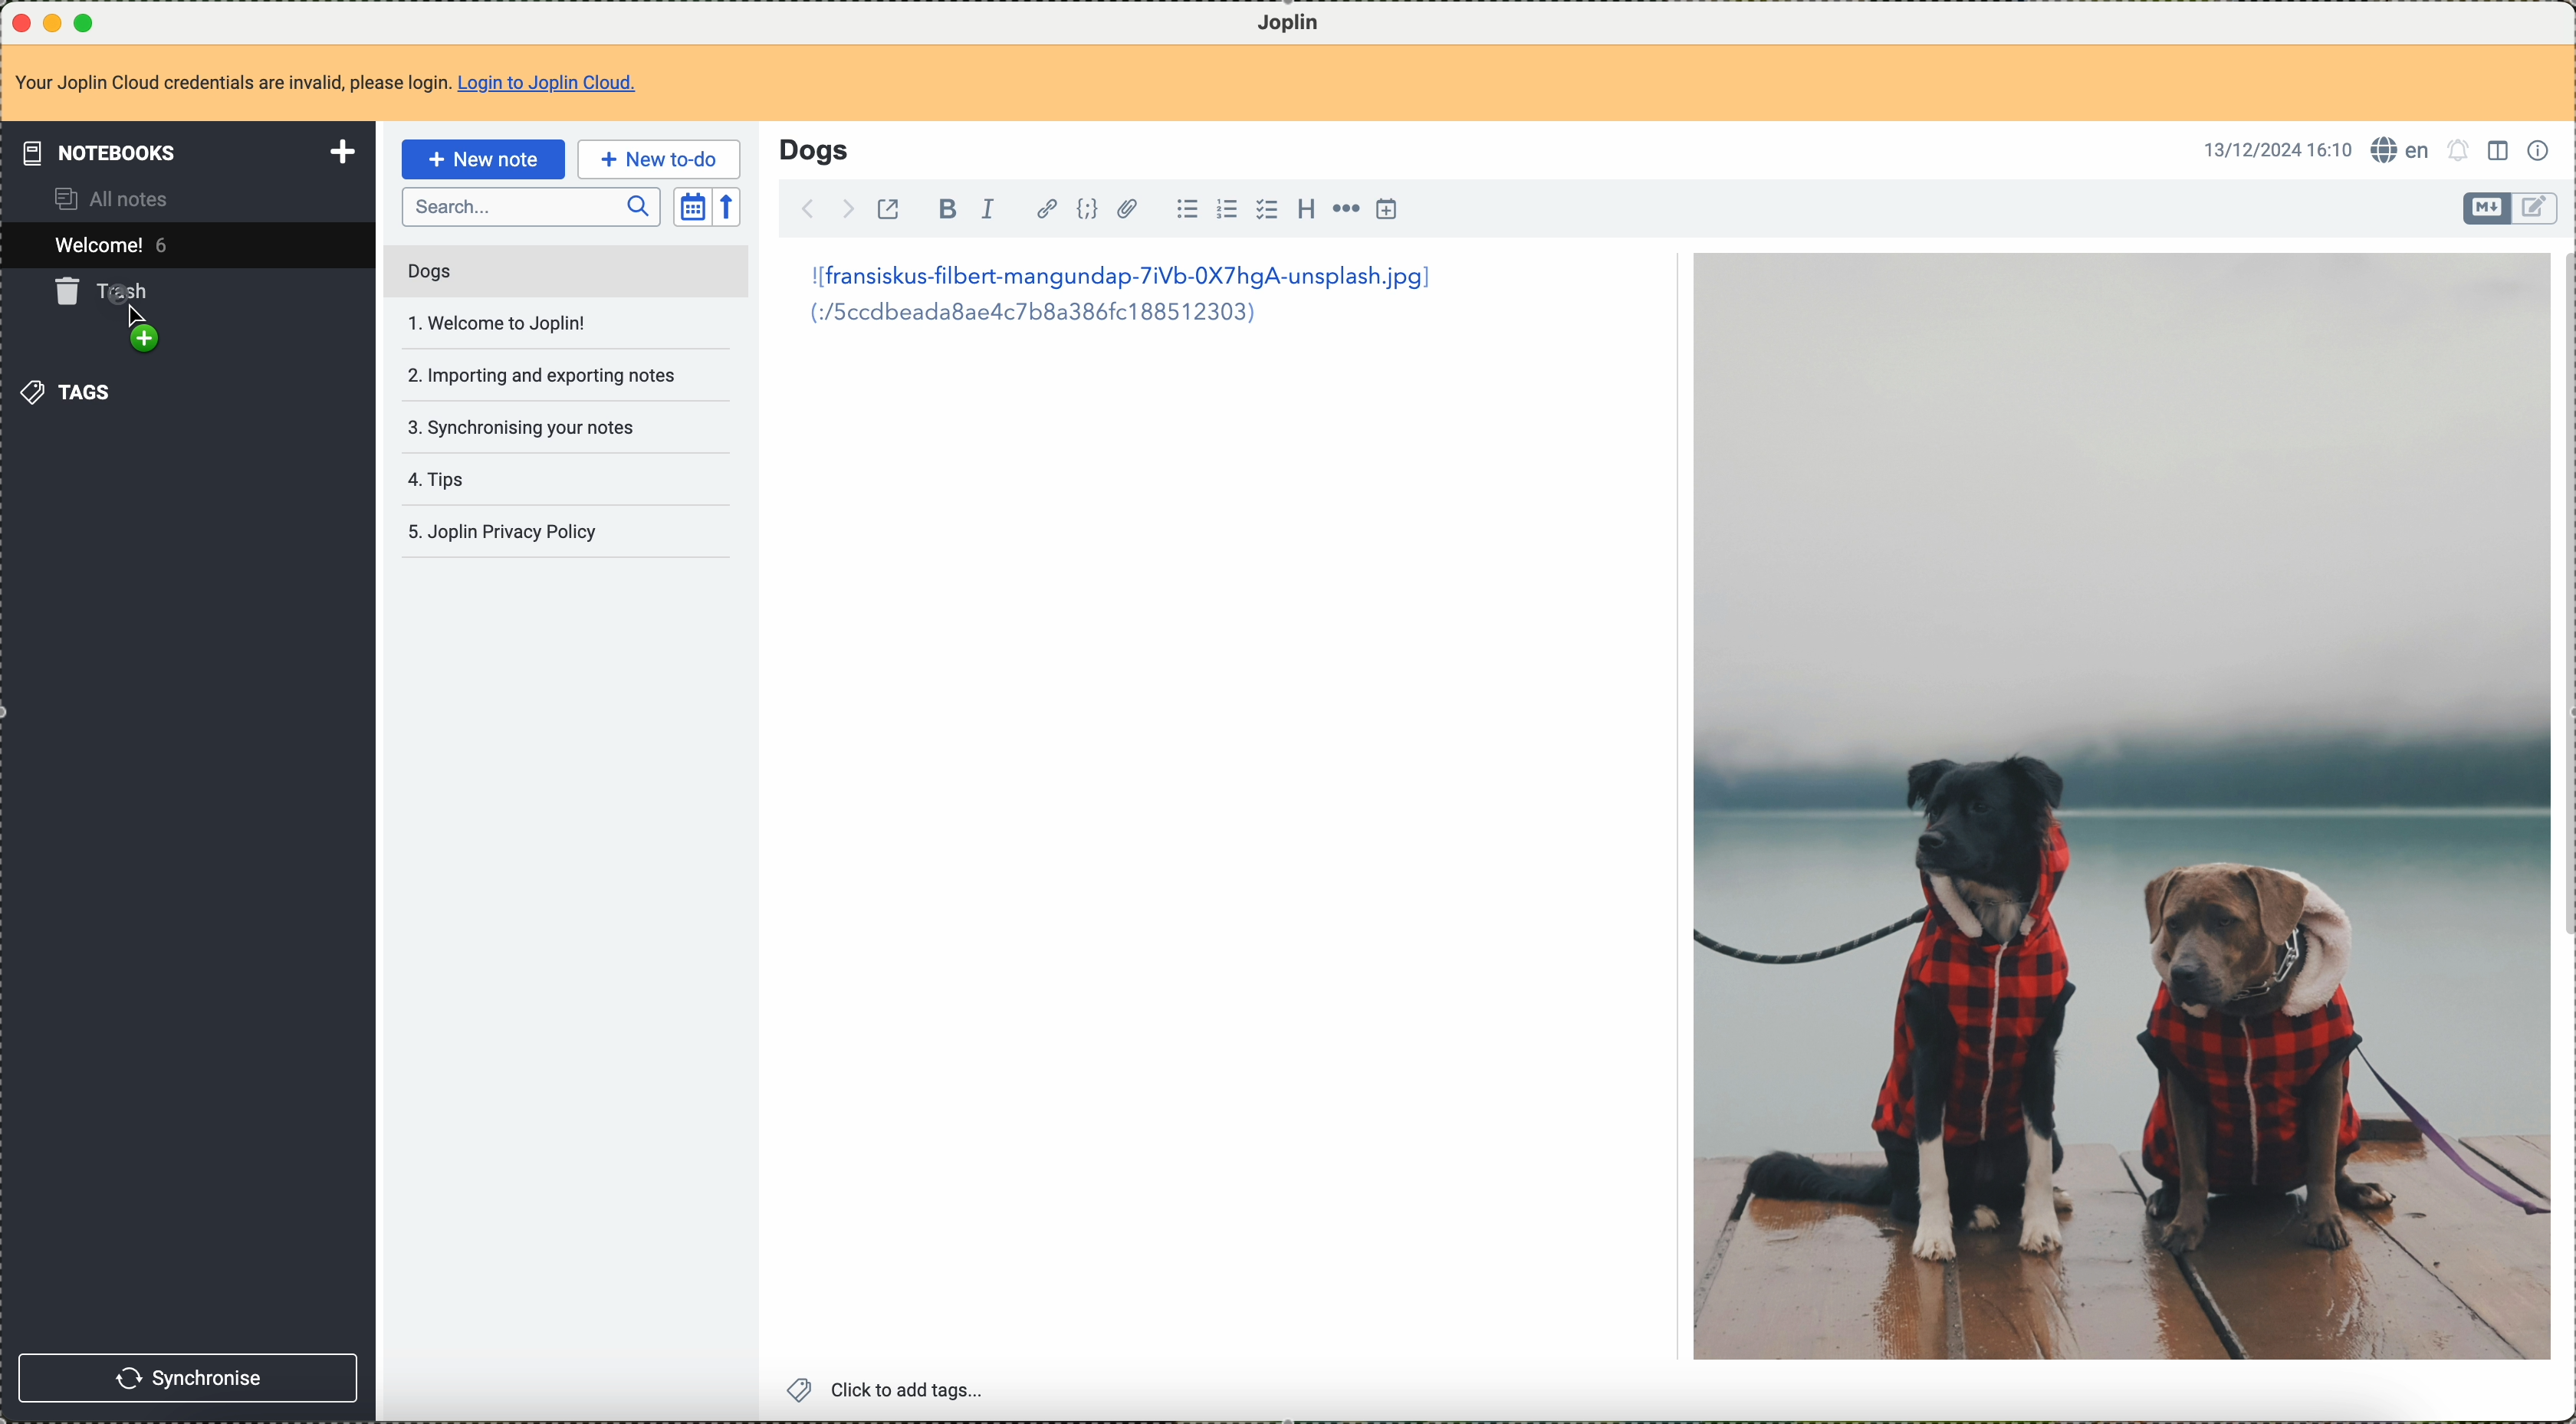 The width and height of the screenshot is (2576, 1424). I want to click on insert time, so click(1388, 210).